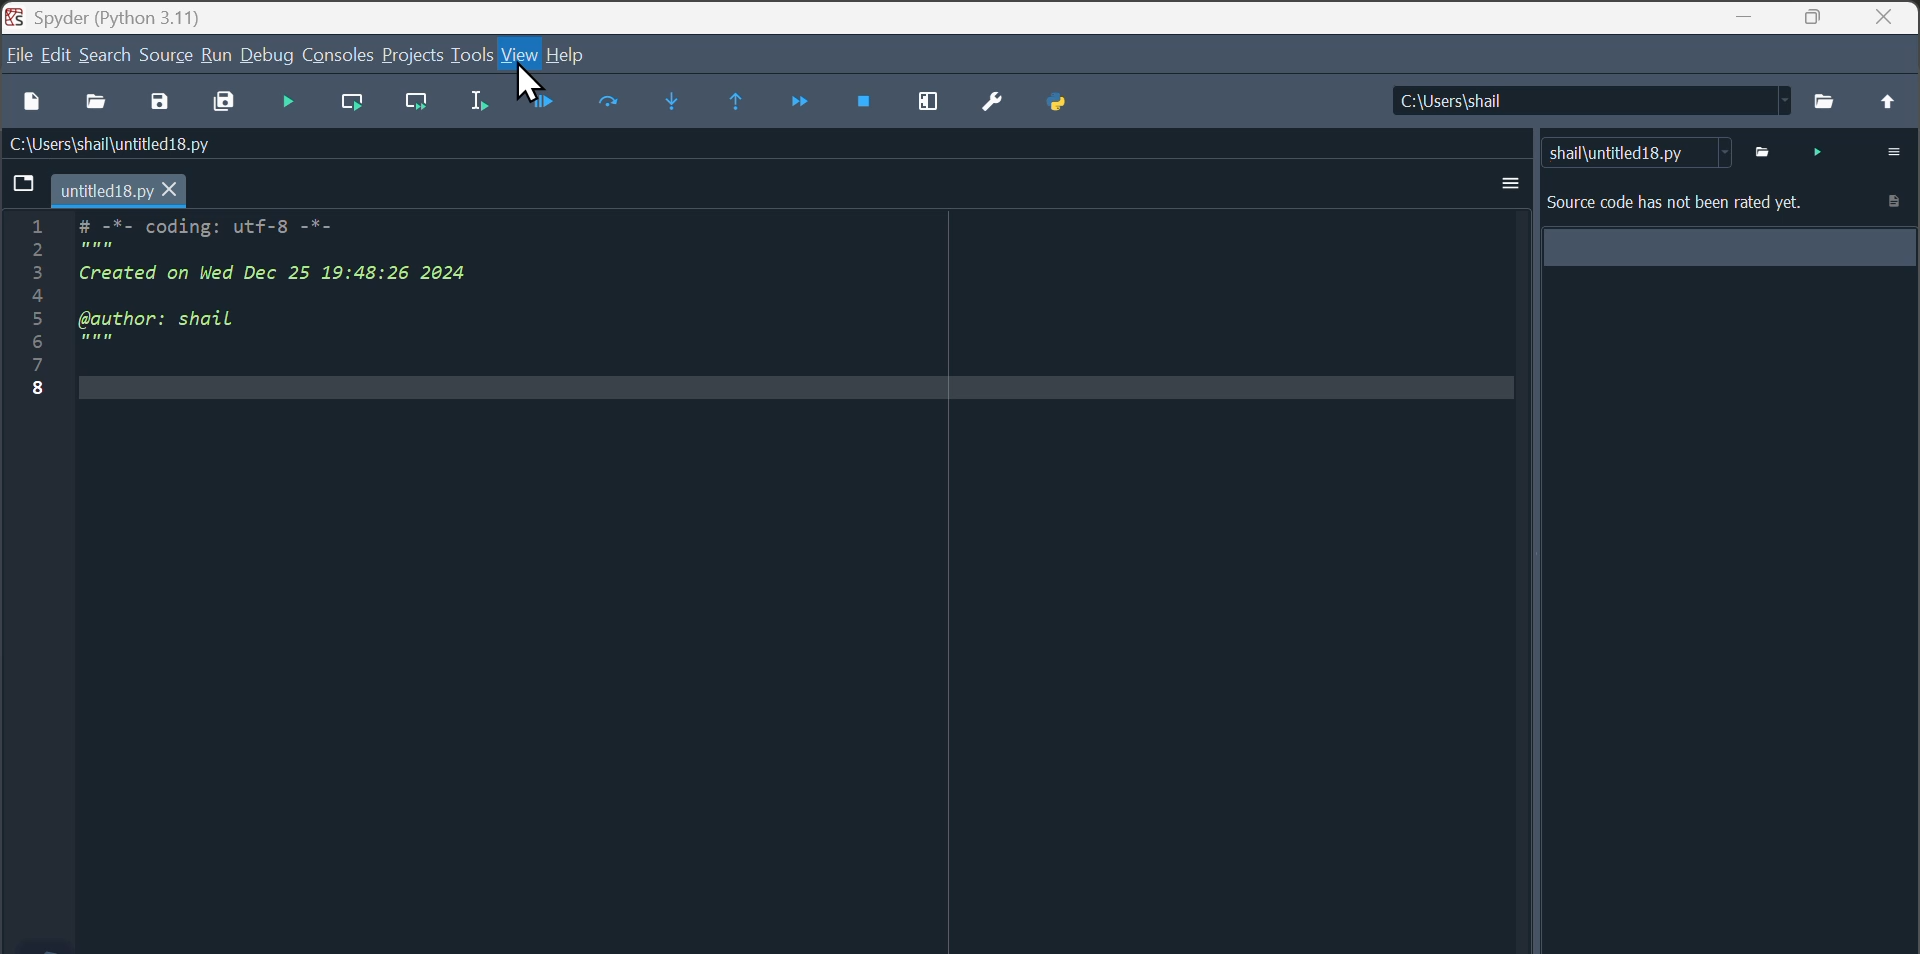  I want to click on file browse, so click(1767, 151).